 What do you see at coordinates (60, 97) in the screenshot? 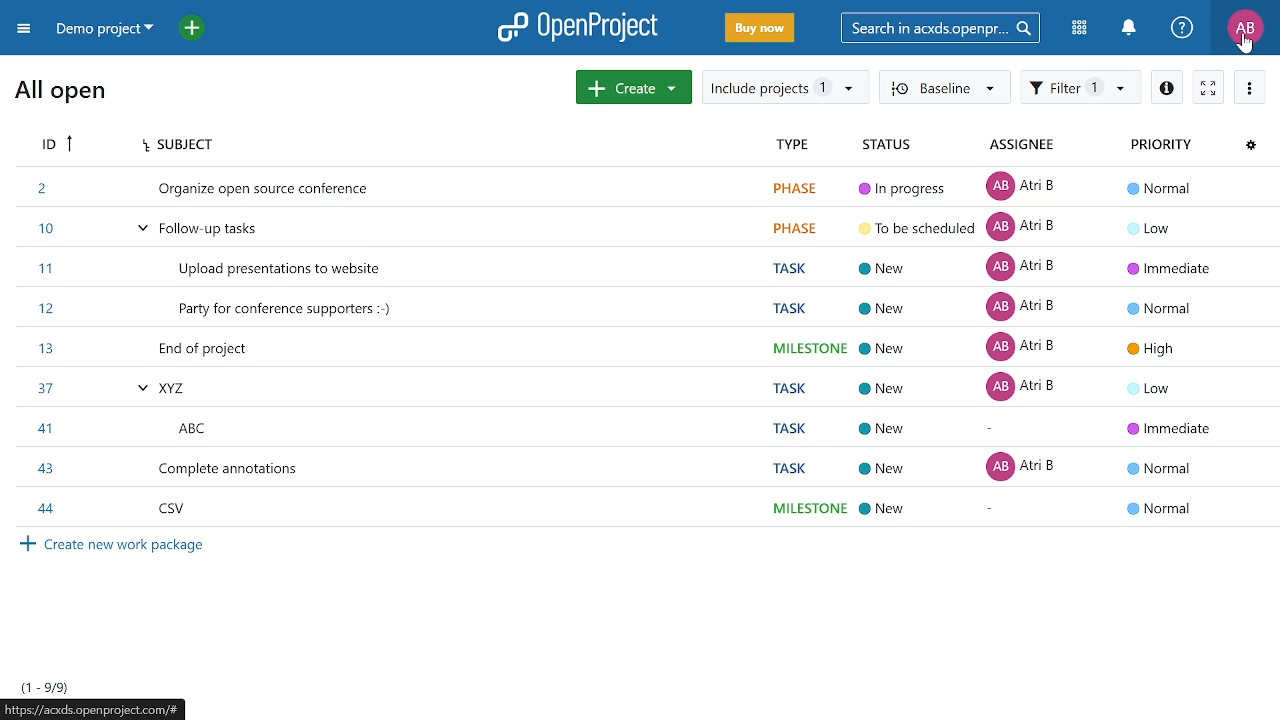
I see `All open` at bounding box center [60, 97].